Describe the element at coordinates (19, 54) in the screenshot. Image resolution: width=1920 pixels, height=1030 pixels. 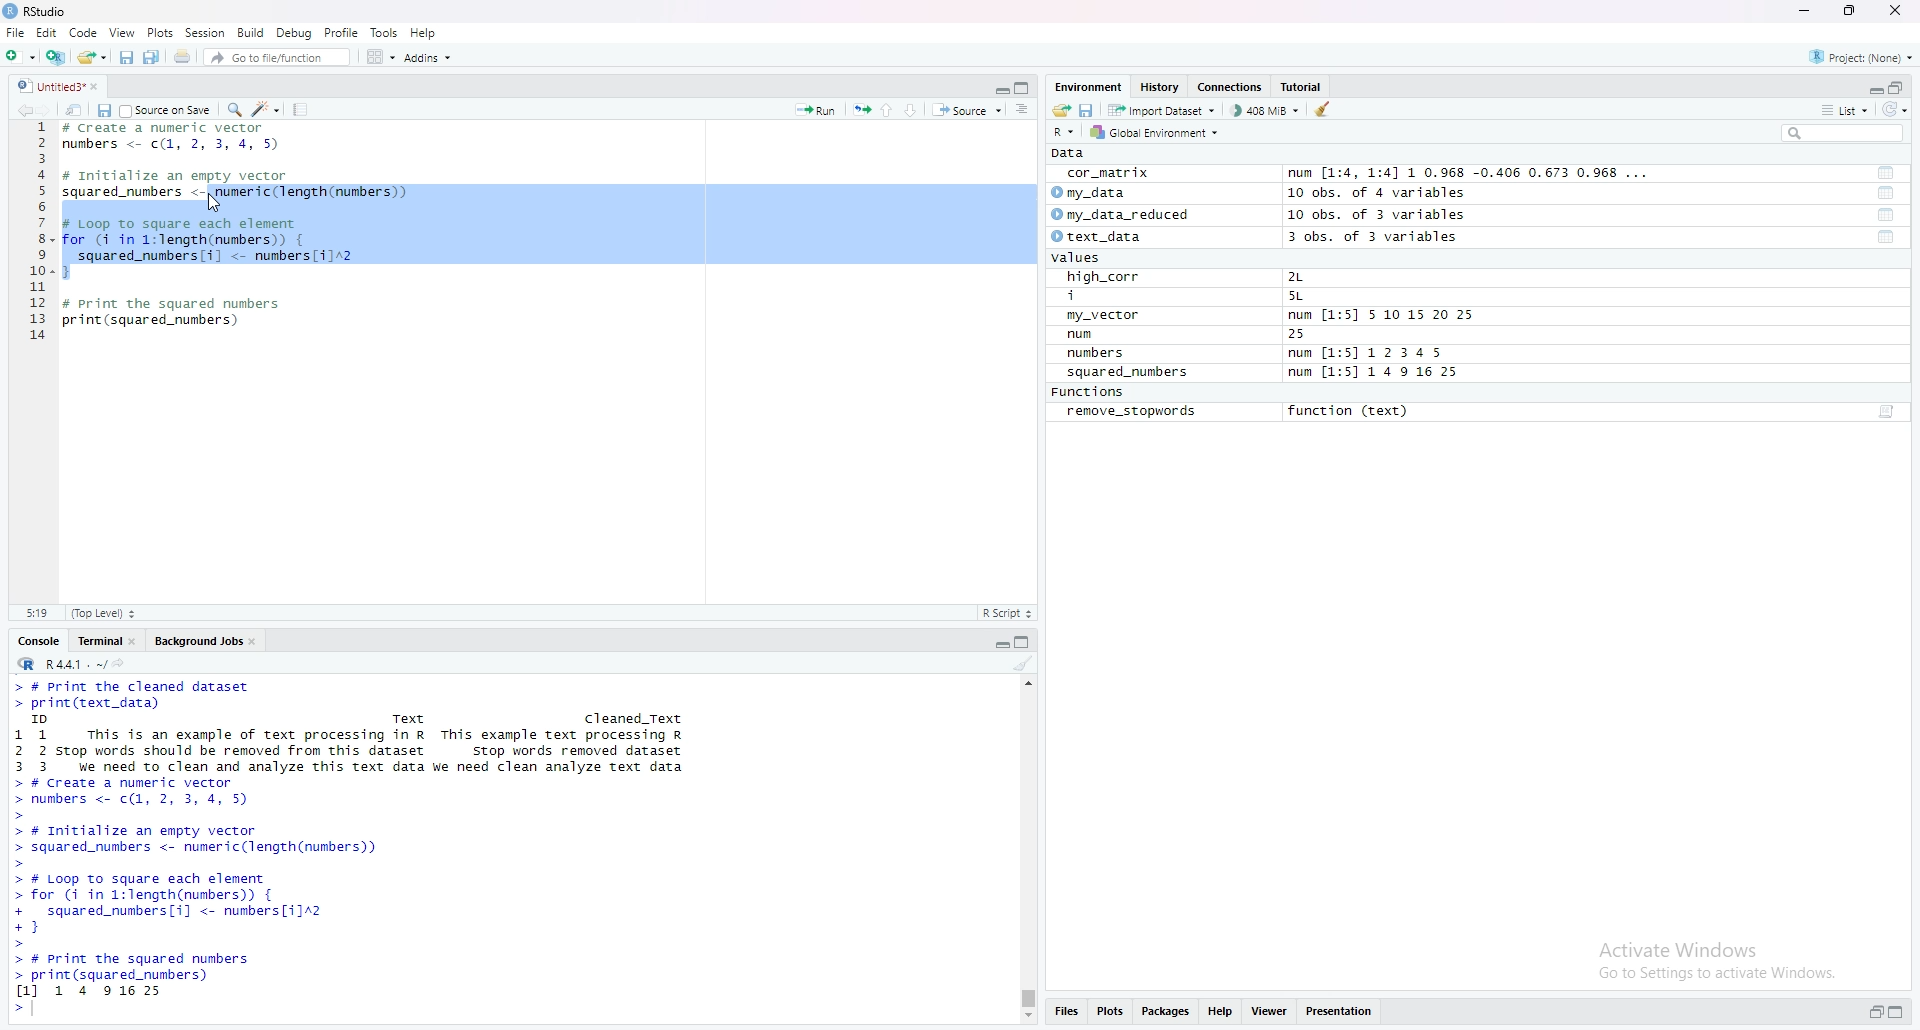
I see `New File` at that location.